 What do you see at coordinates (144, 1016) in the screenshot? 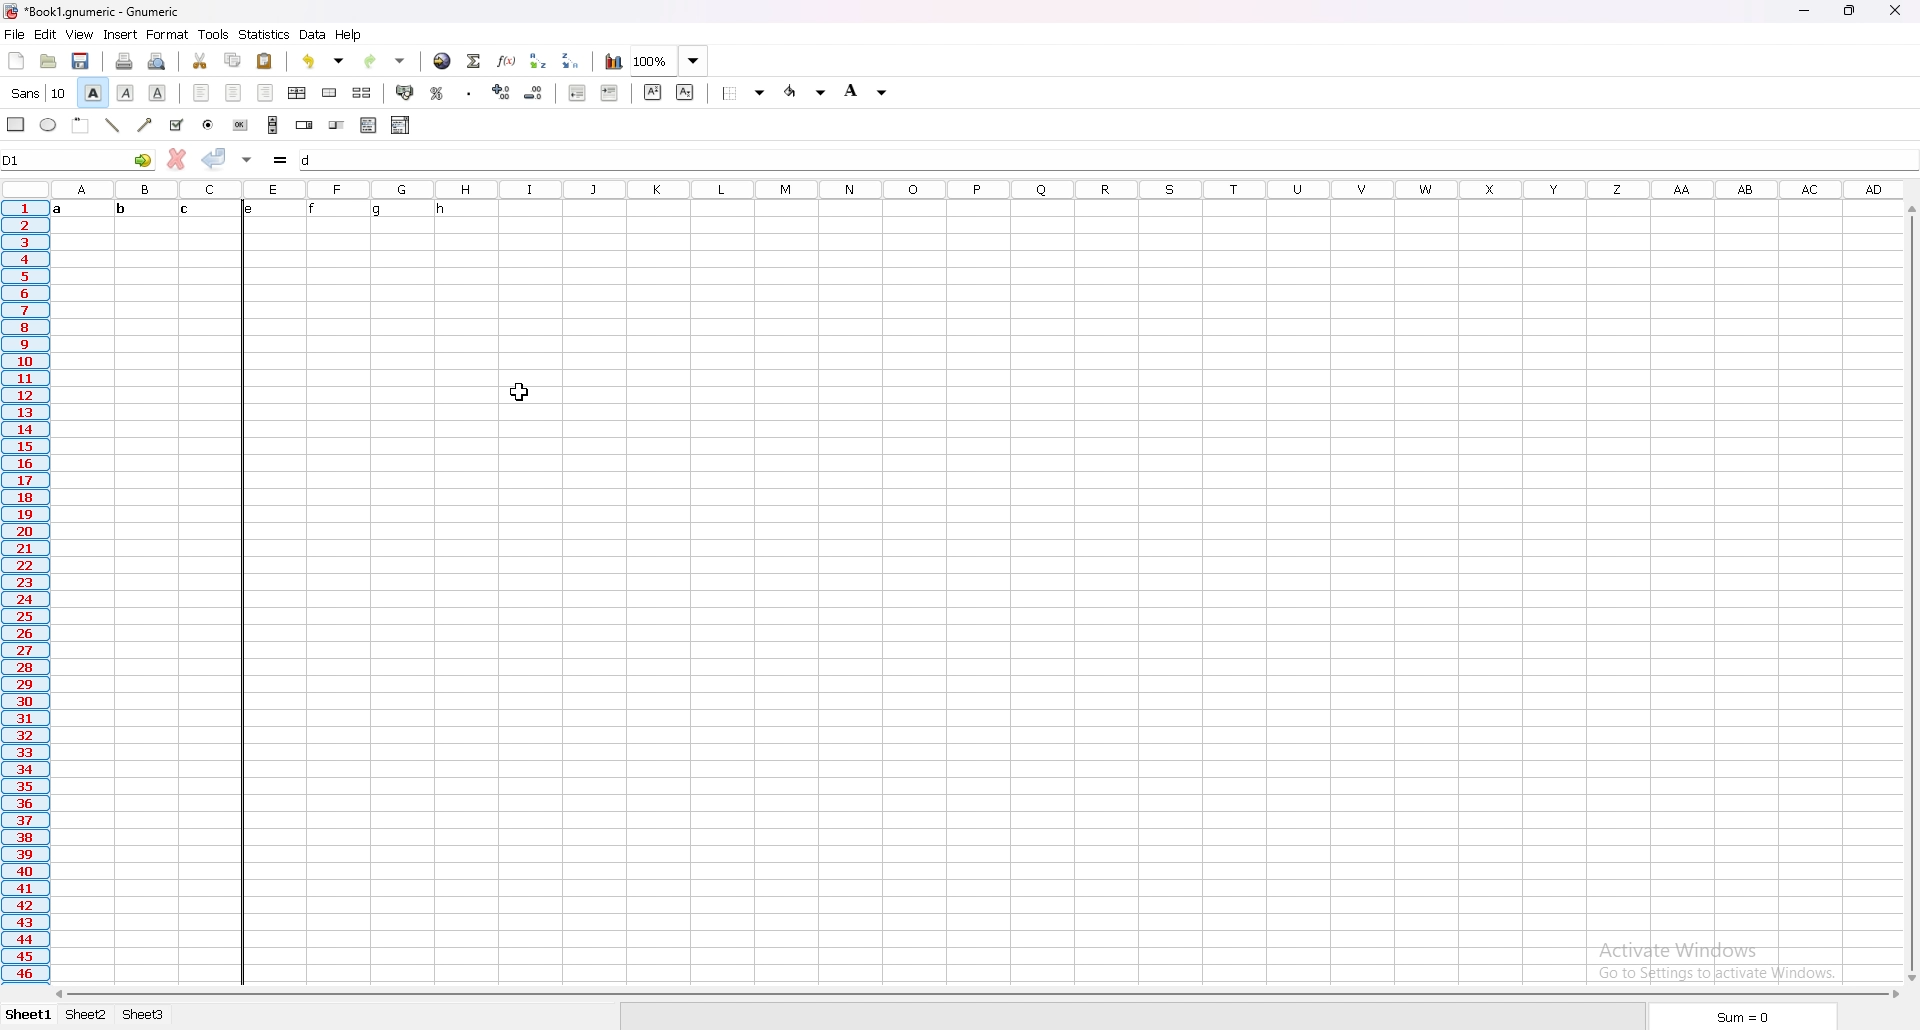
I see `sheet 3` at bounding box center [144, 1016].